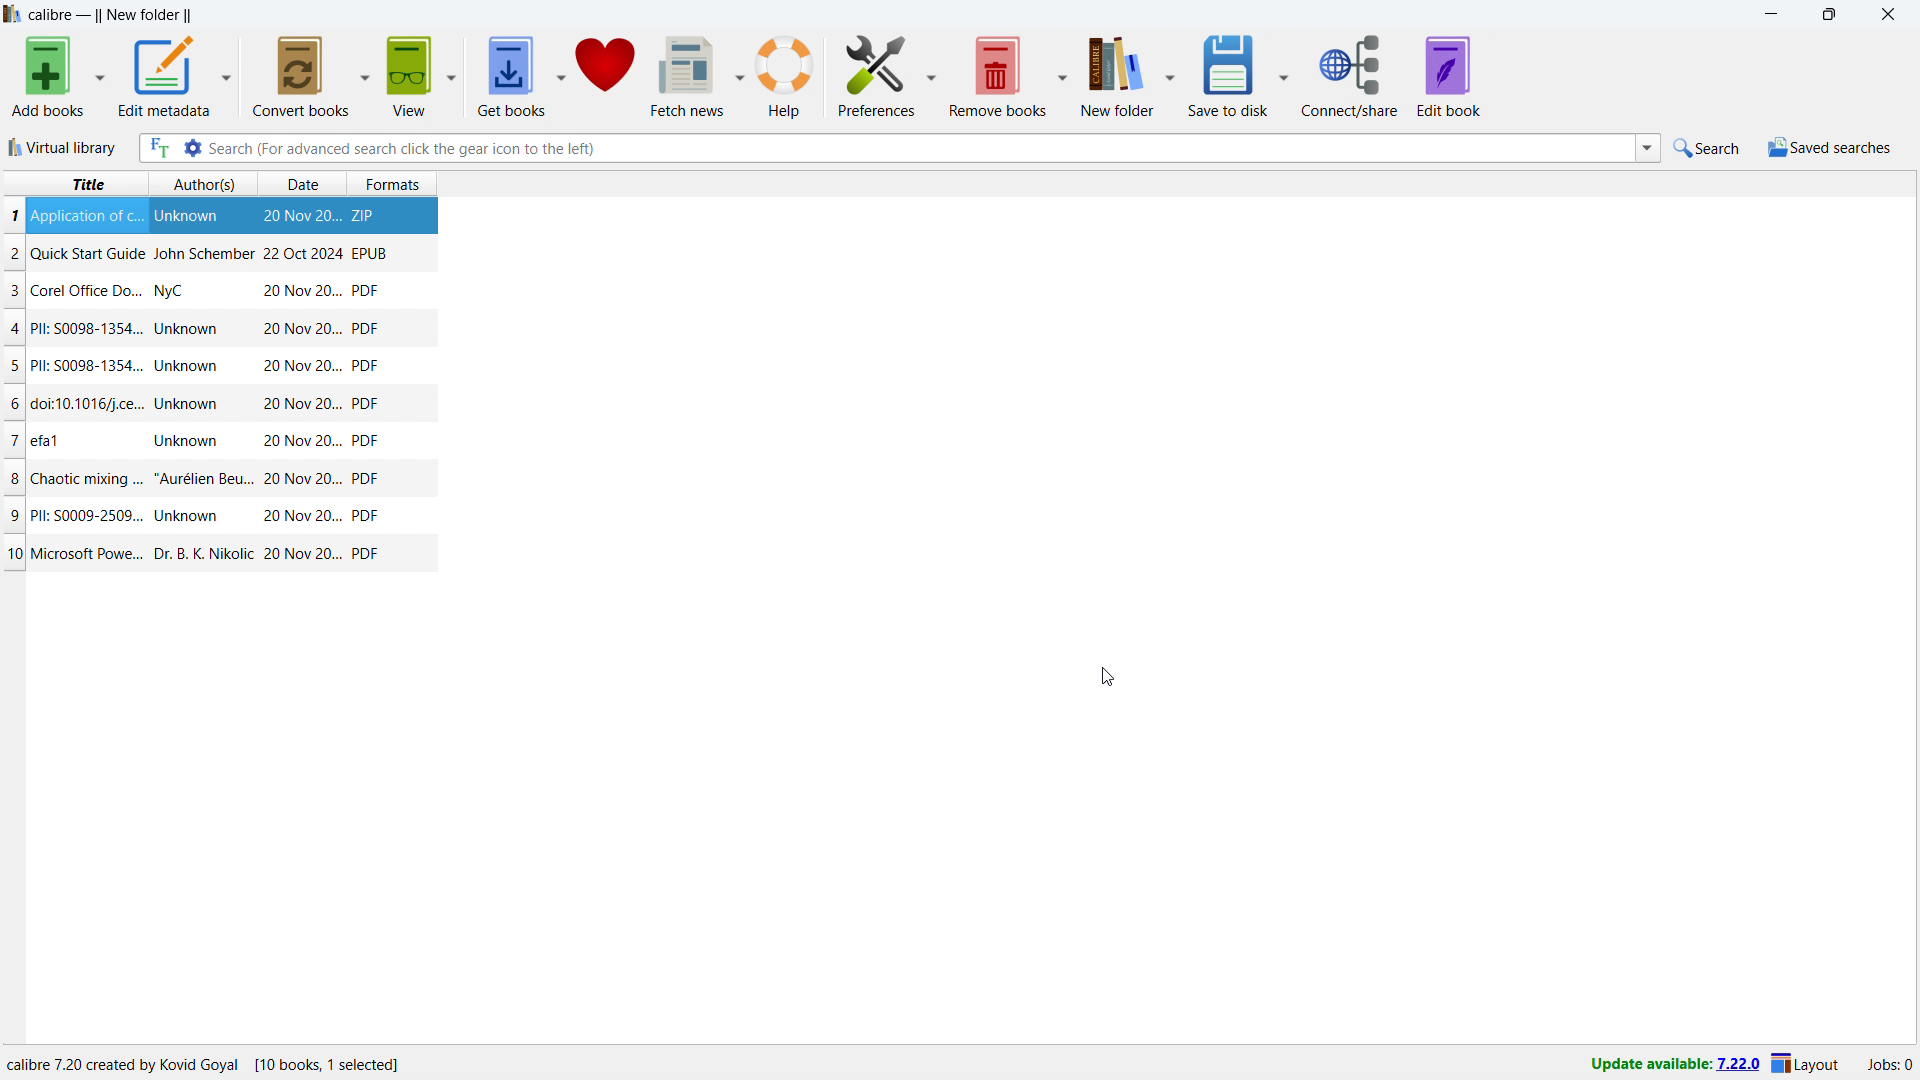 Image resolution: width=1920 pixels, height=1080 pixels. Describe the element at coordinates (1124, 79) in the screenshot. I see `calibre library` at that location.